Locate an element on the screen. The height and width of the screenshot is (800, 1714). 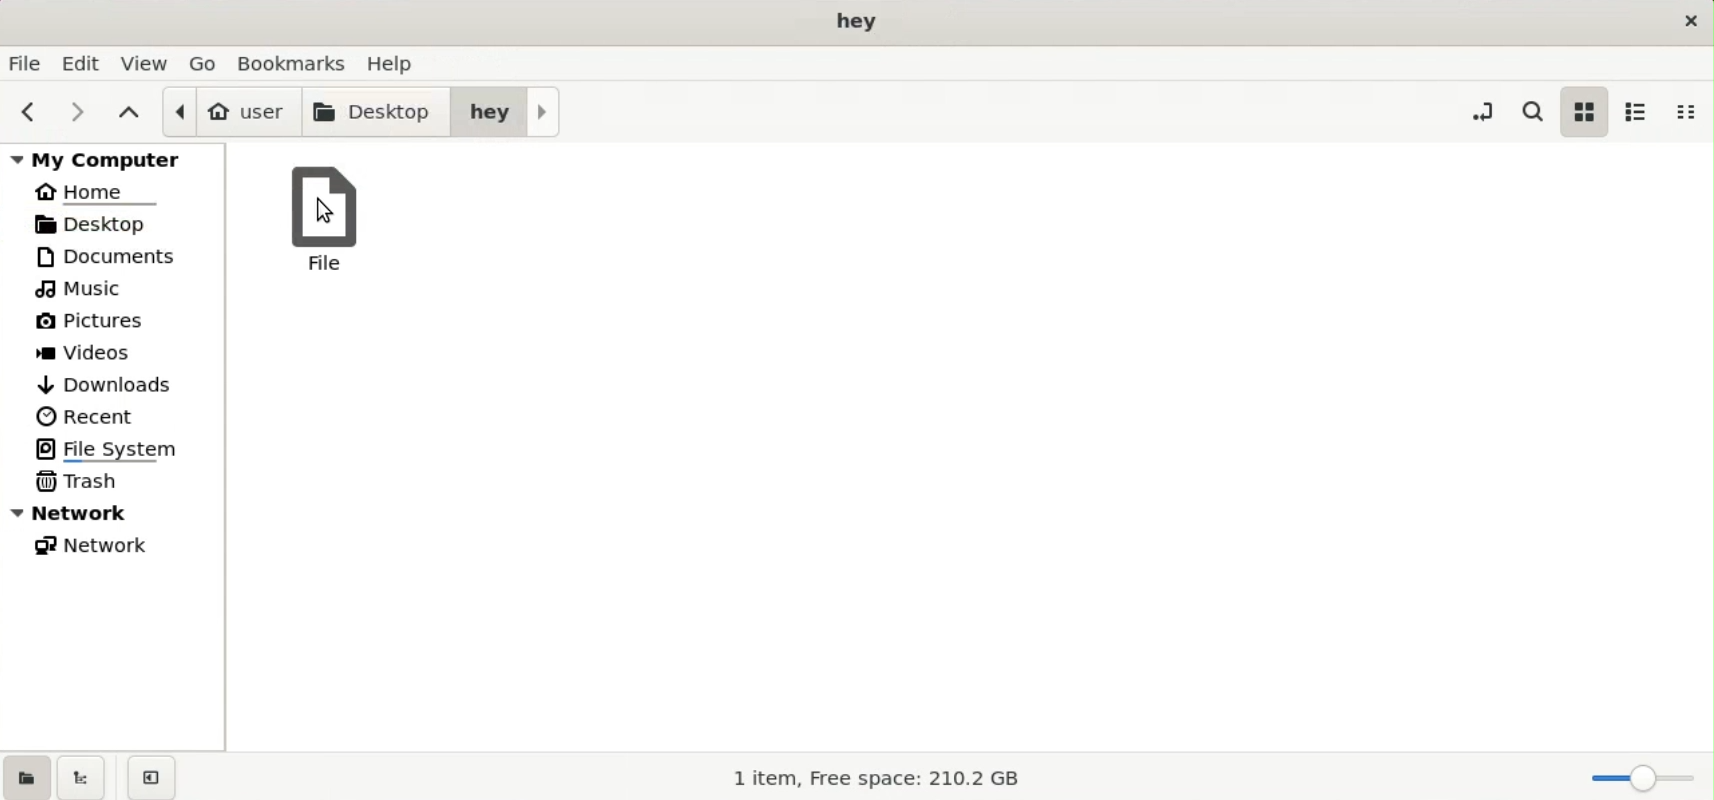
desktop is located at coordinates (112, 223).